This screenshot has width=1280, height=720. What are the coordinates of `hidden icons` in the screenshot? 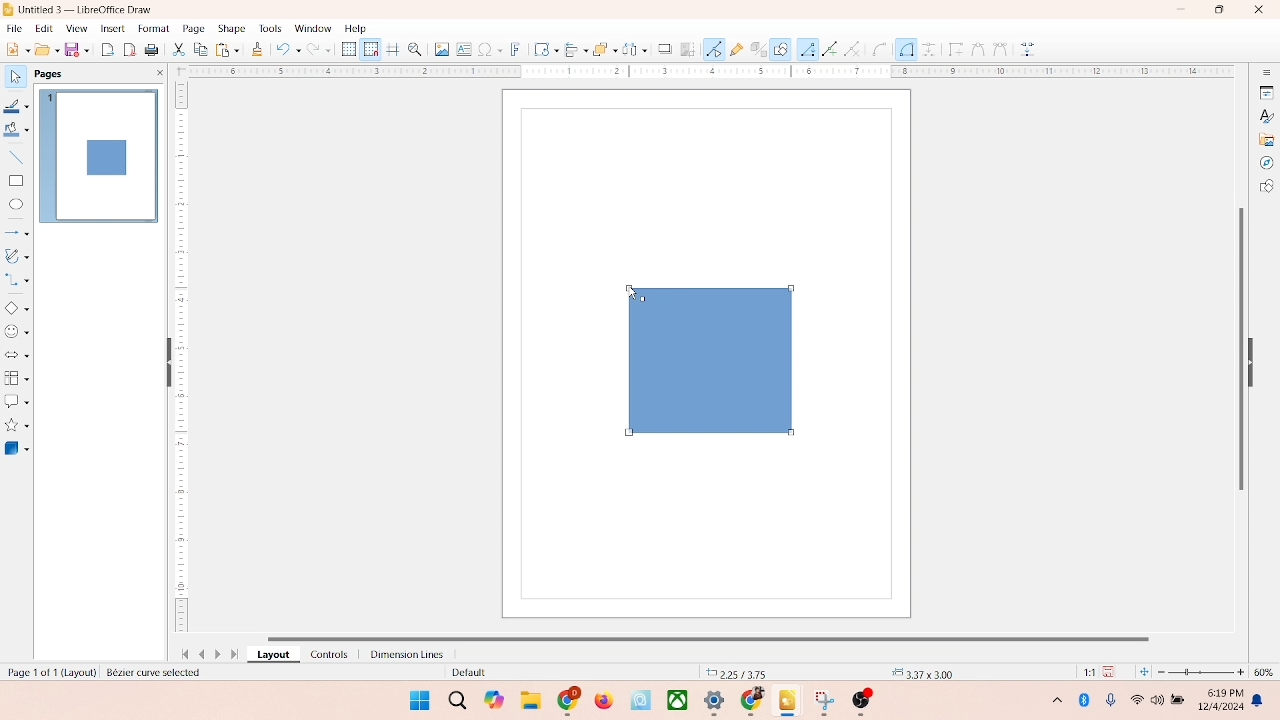 It's located at (1047, 703).